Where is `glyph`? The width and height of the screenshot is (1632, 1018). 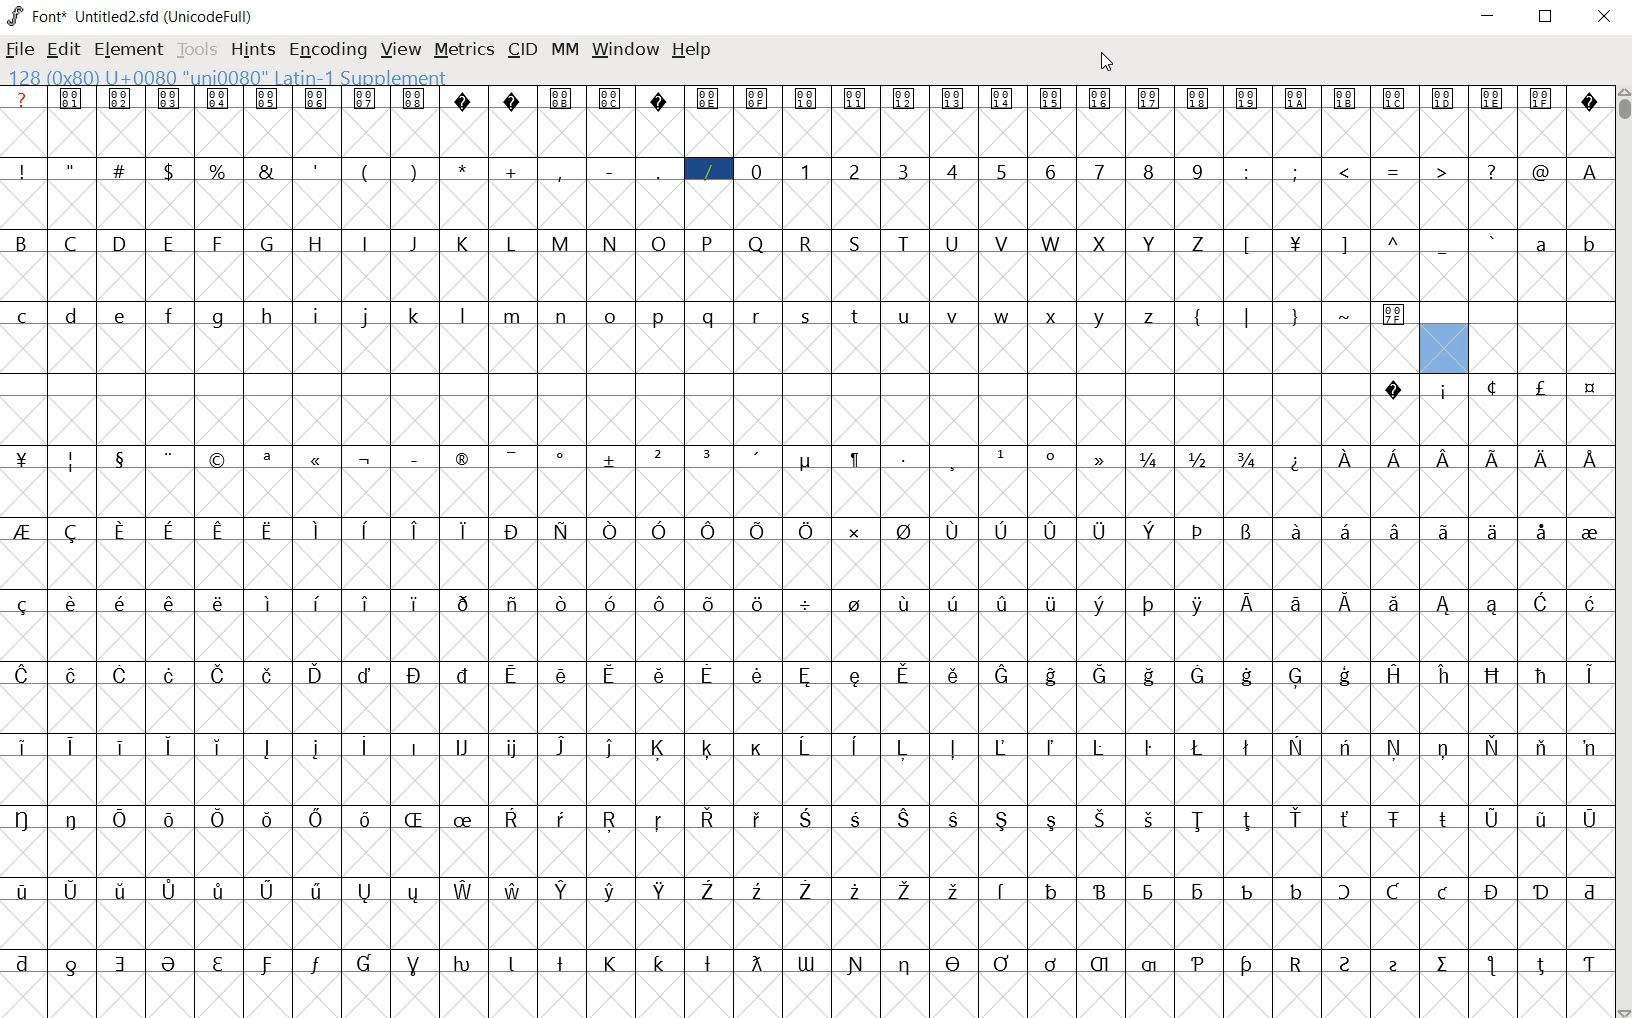
glyph is located at coordinates (270, 603).